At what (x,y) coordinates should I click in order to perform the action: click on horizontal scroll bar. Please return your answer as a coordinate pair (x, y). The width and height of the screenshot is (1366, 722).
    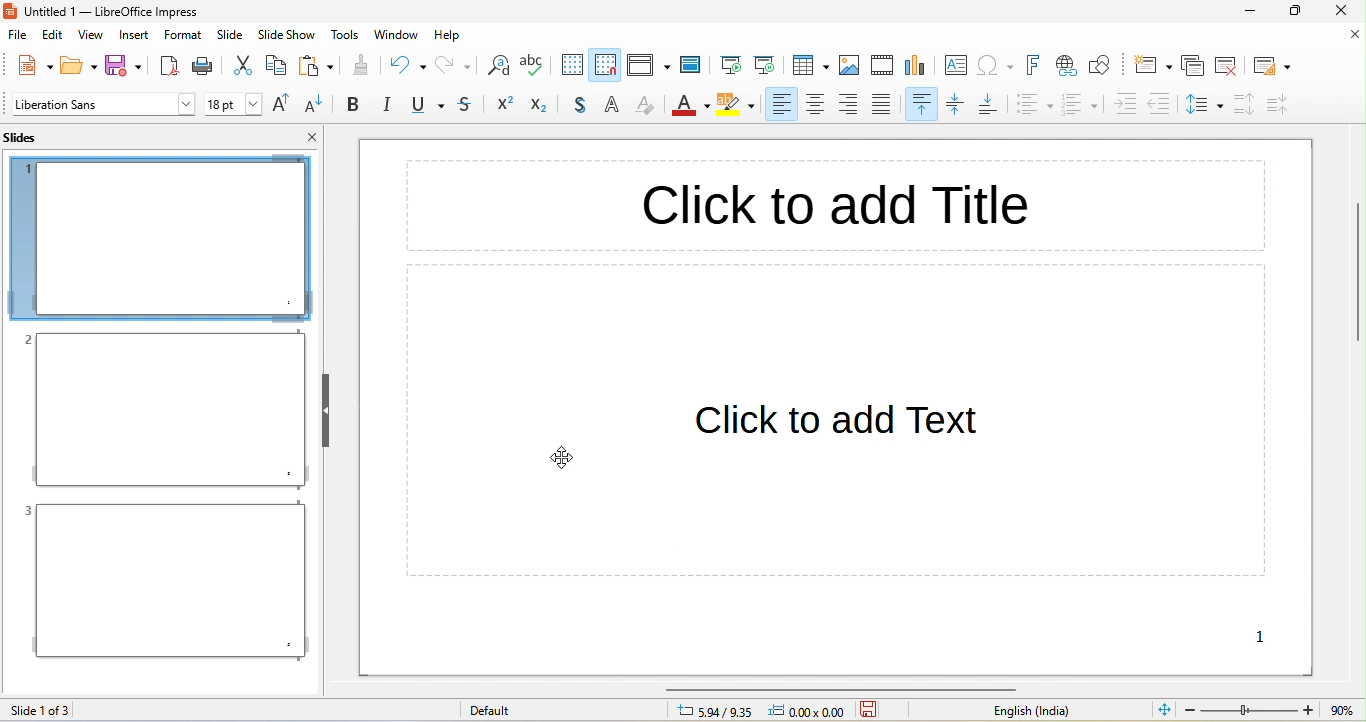
    Looking at the image, I should click on (843, 688).